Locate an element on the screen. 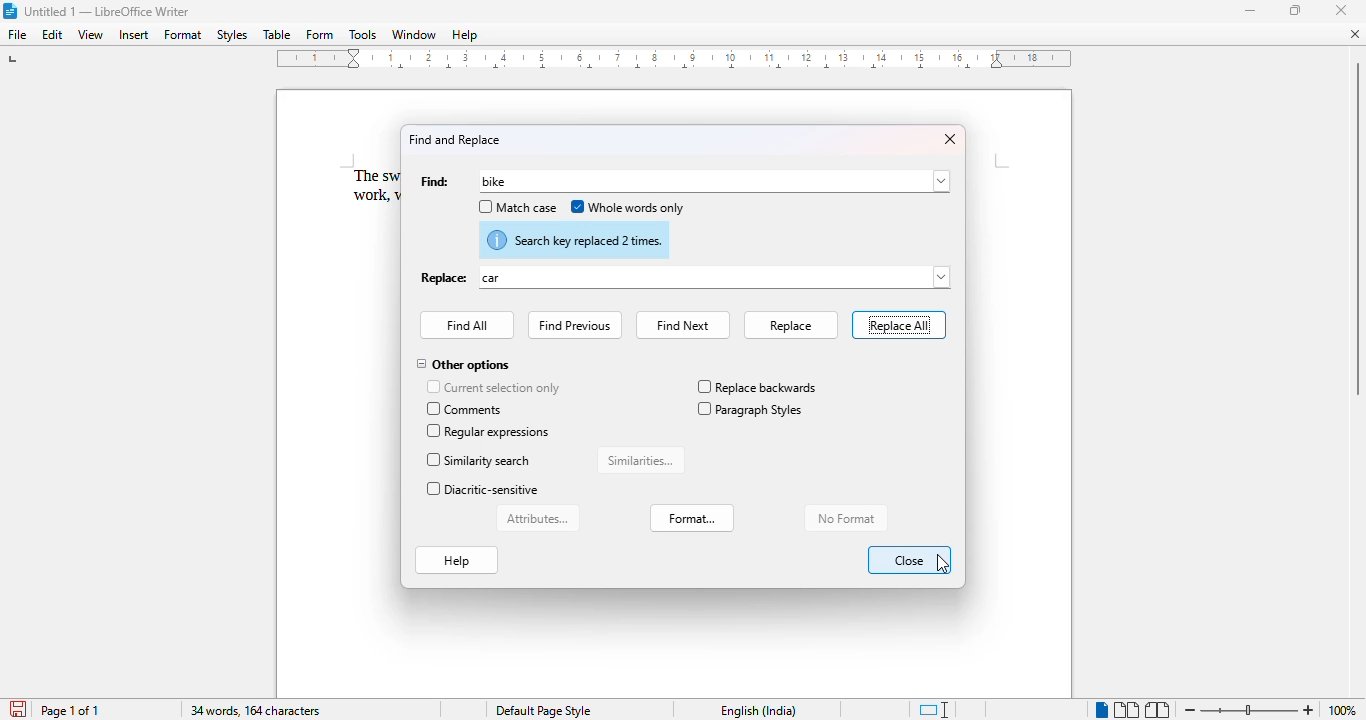  other options is located at coordinates (463, 366).